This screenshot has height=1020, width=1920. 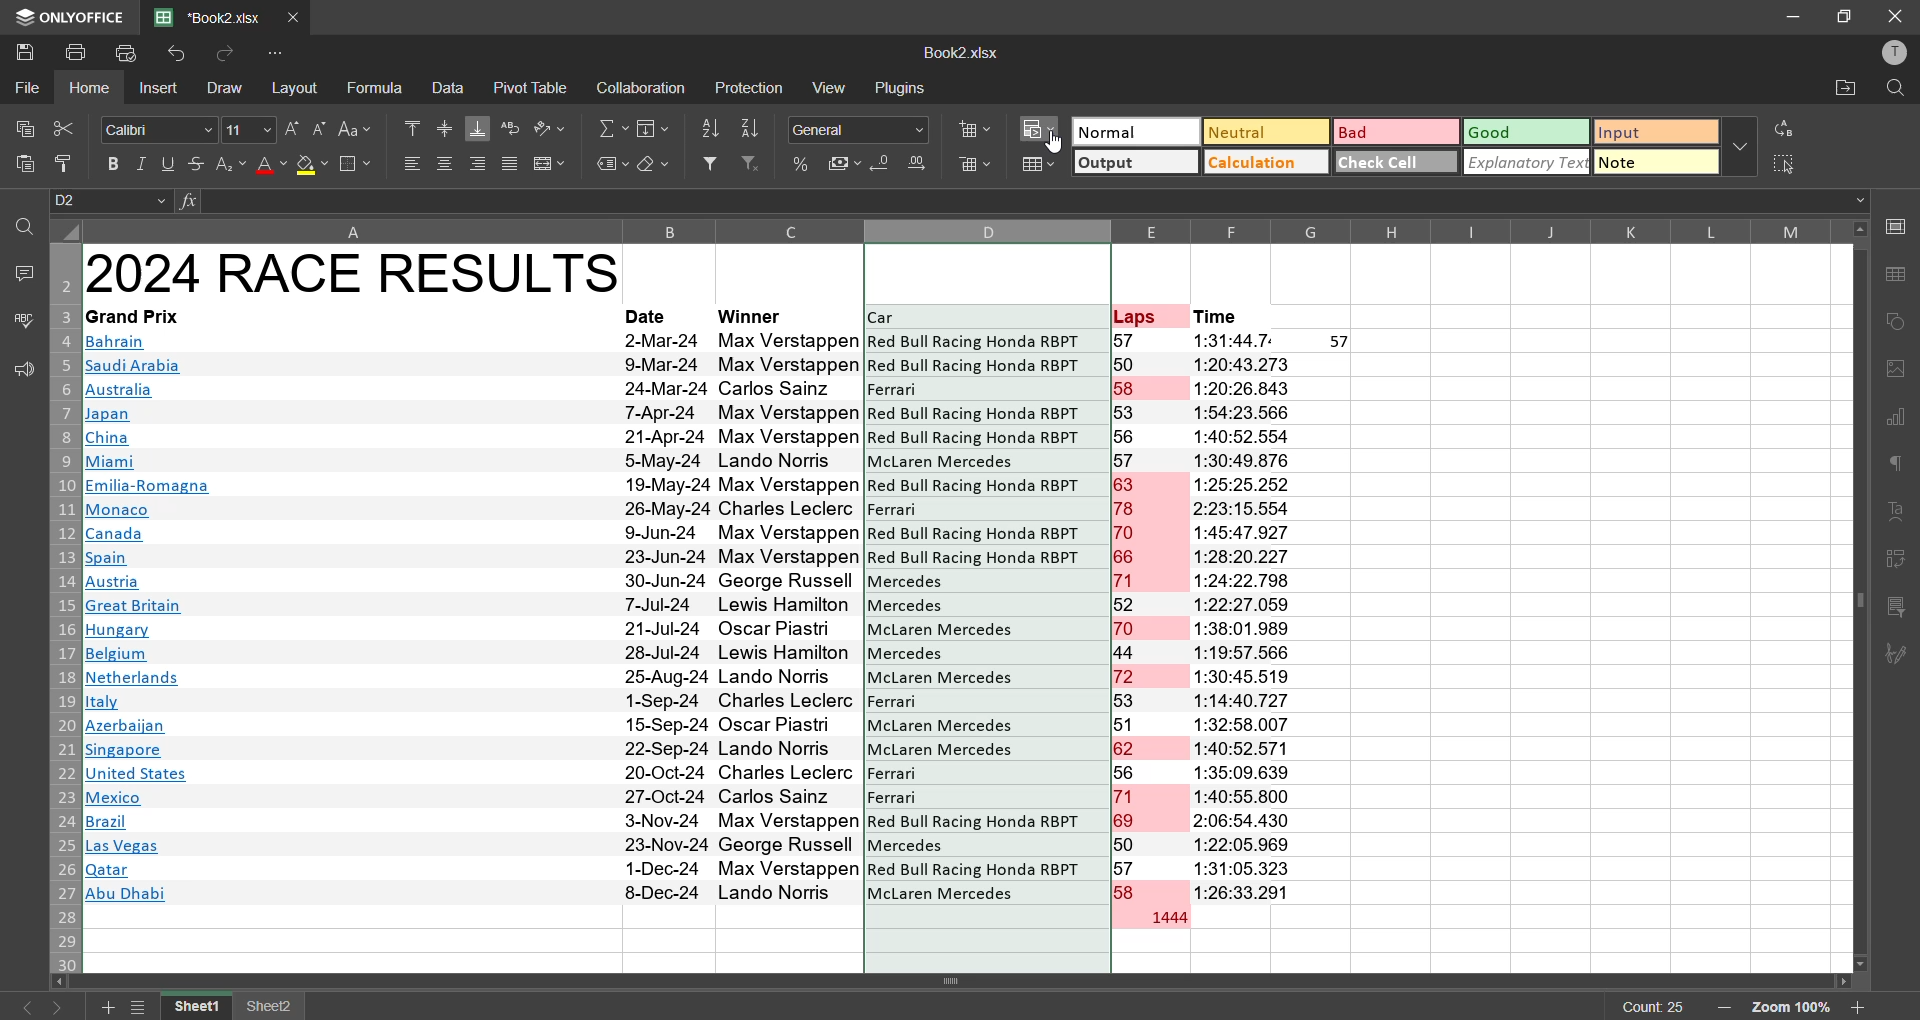 What do you see at coordinates (61, 608) in the screenshot?
I see `row numbers` at bounding box center [61, 608].